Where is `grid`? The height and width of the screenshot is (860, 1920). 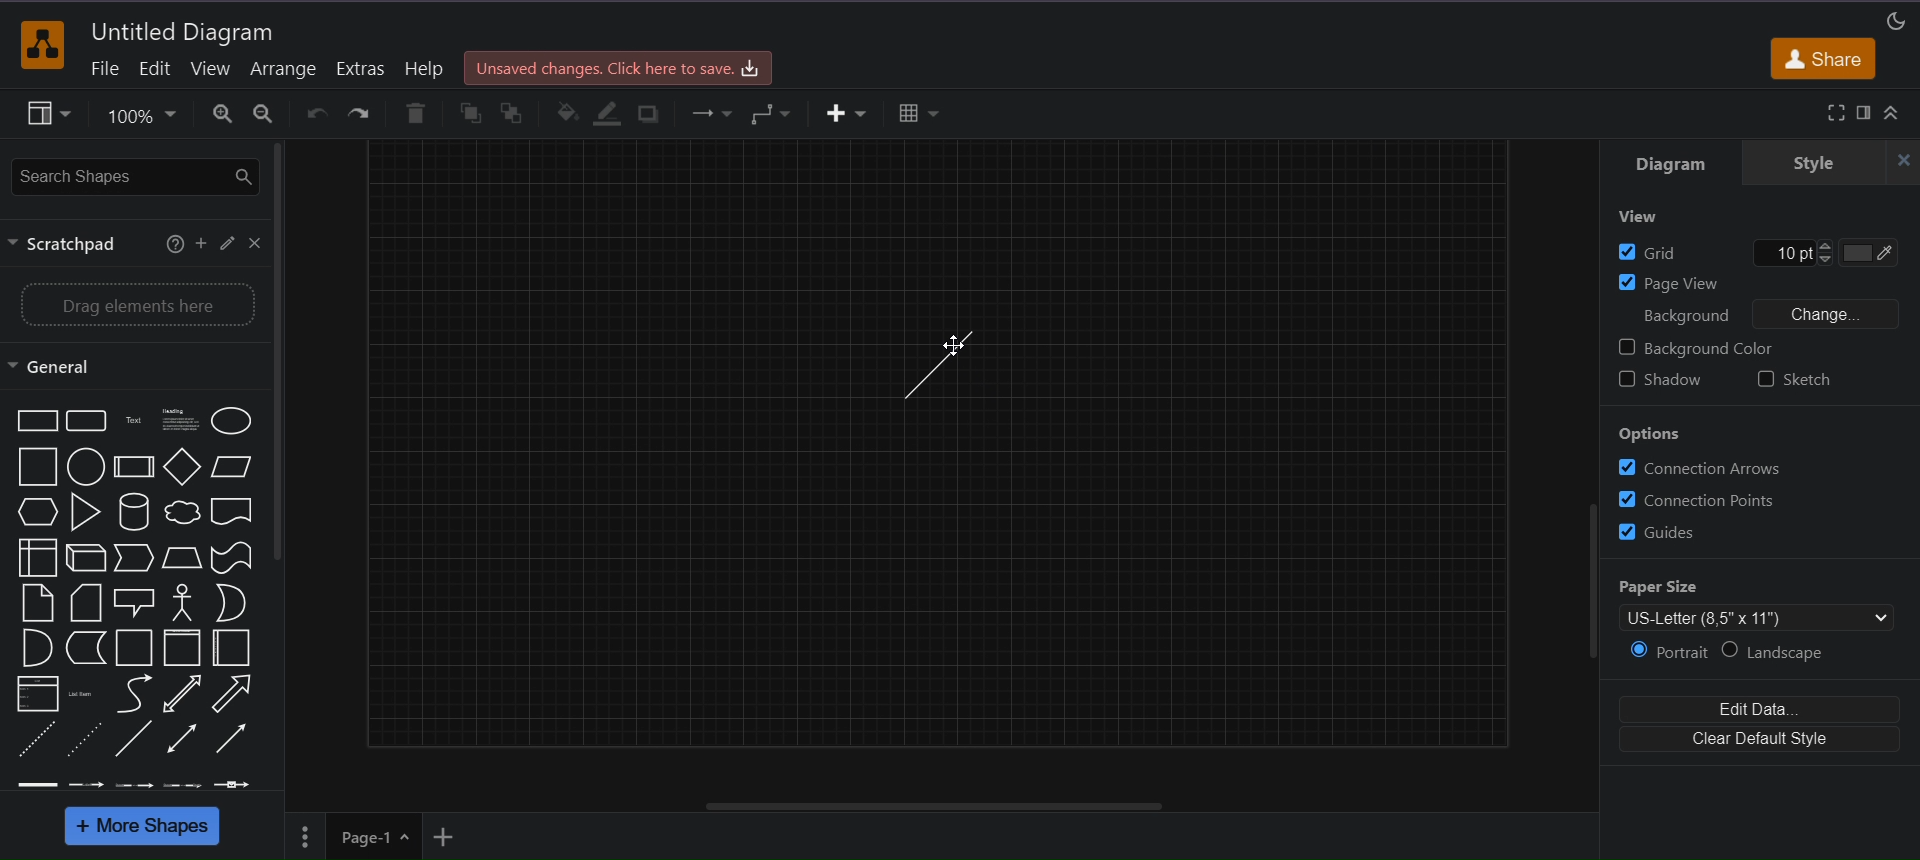 grid is located at coordinates (1756, 253).